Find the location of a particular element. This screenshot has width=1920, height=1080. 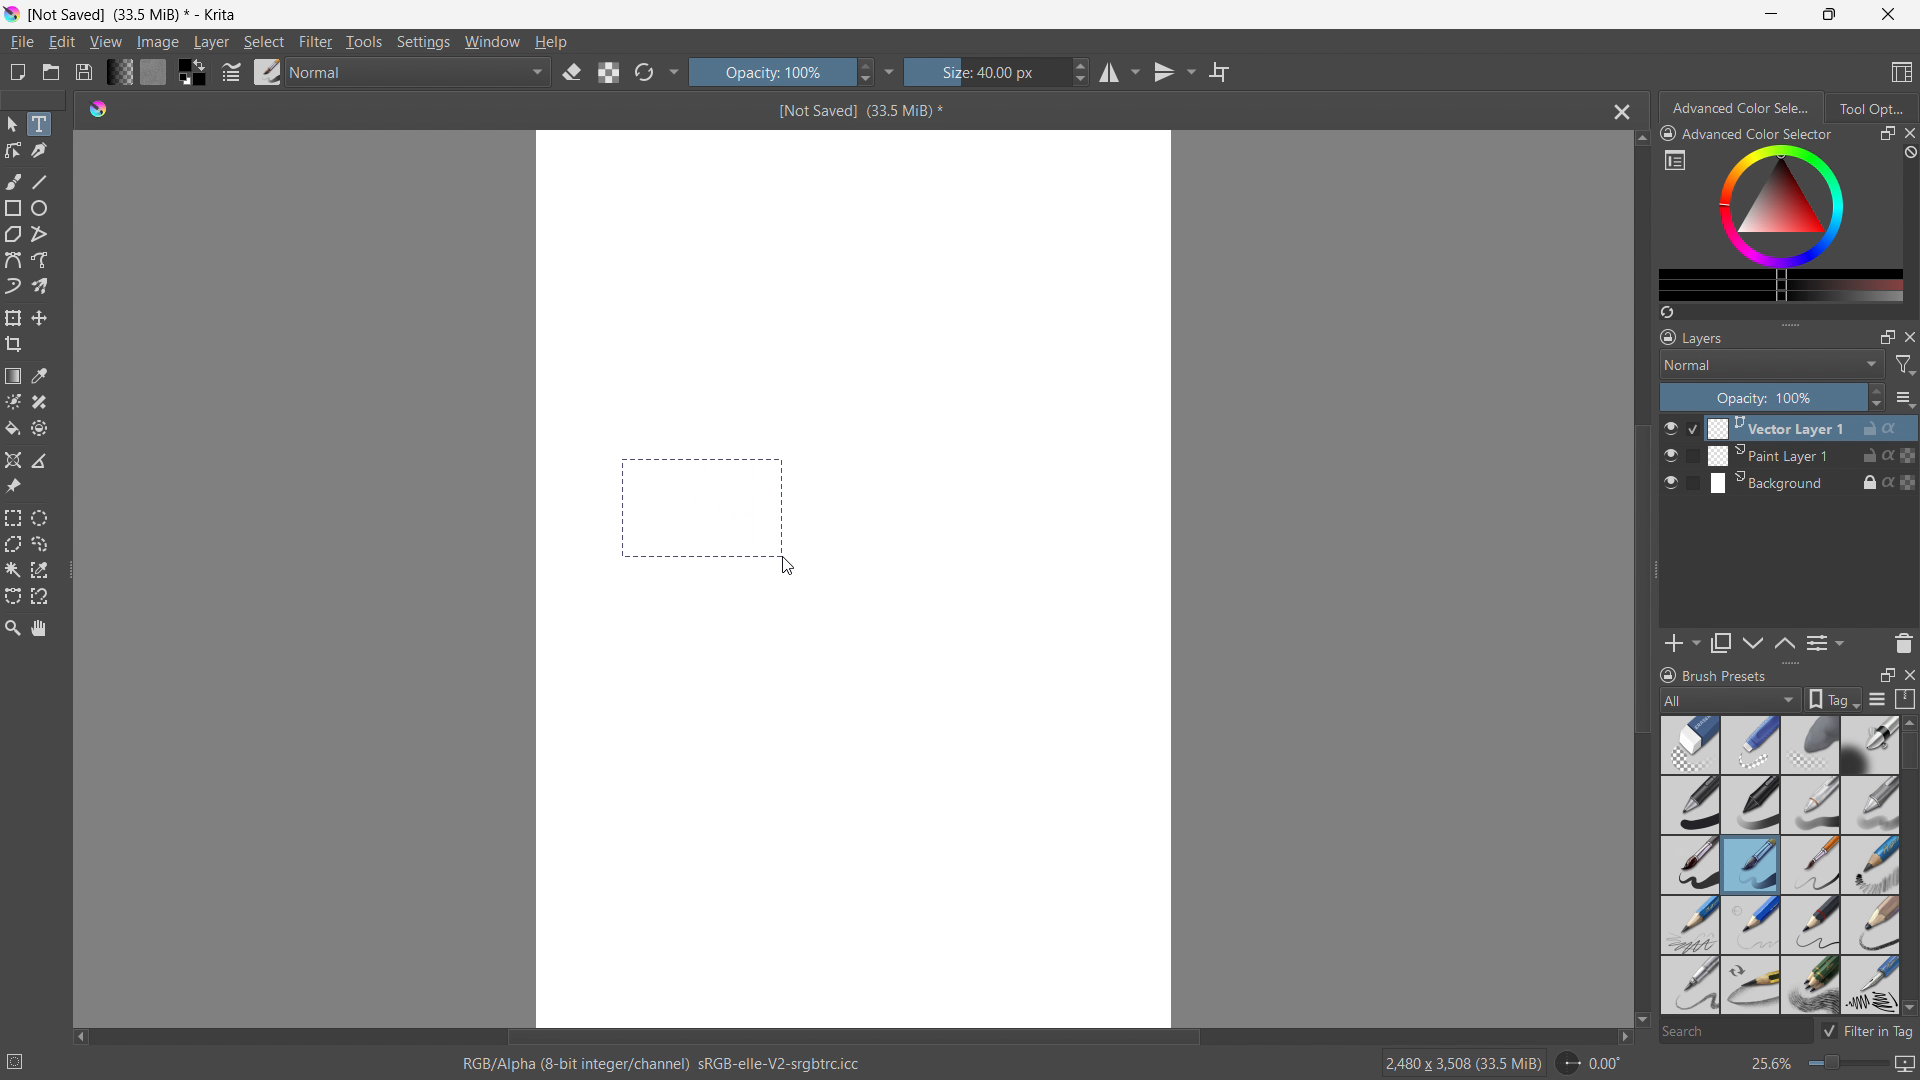

brush type is located at coordinates (1732, 699).